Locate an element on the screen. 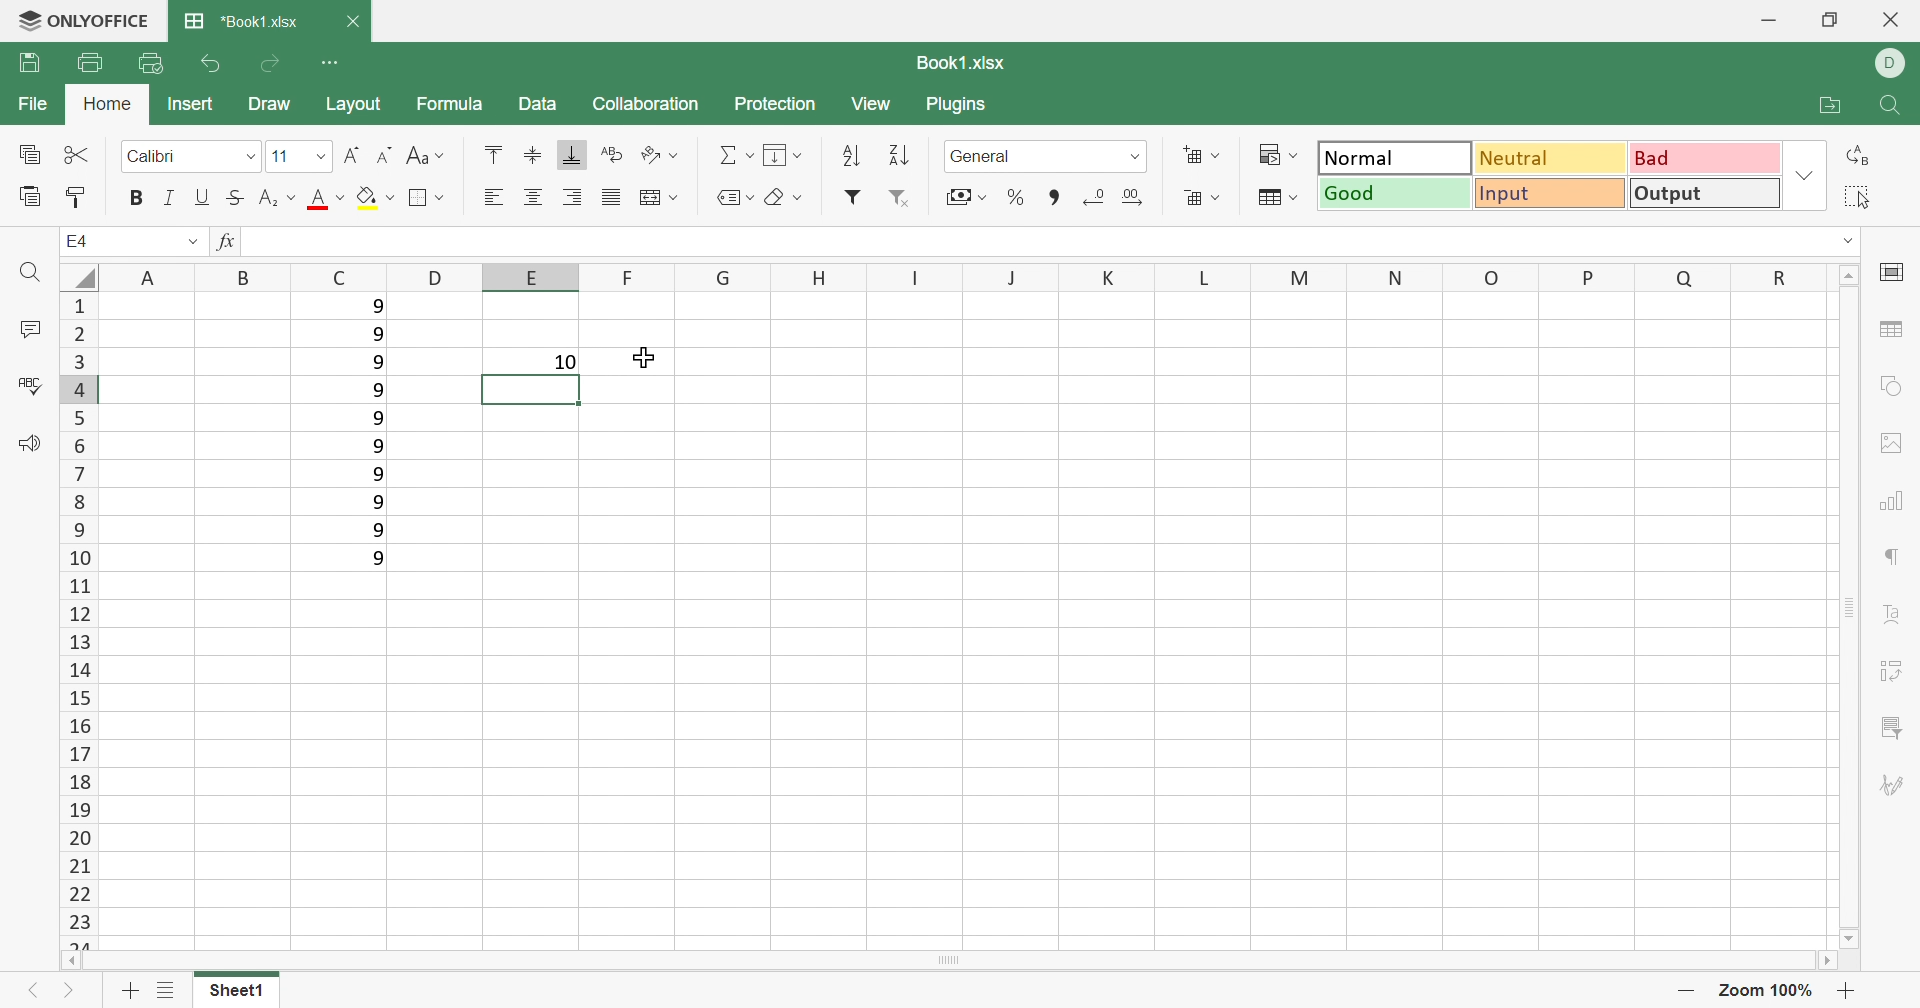 The image size is (1920, 1008). E4 is located at coordinates (79, 244).